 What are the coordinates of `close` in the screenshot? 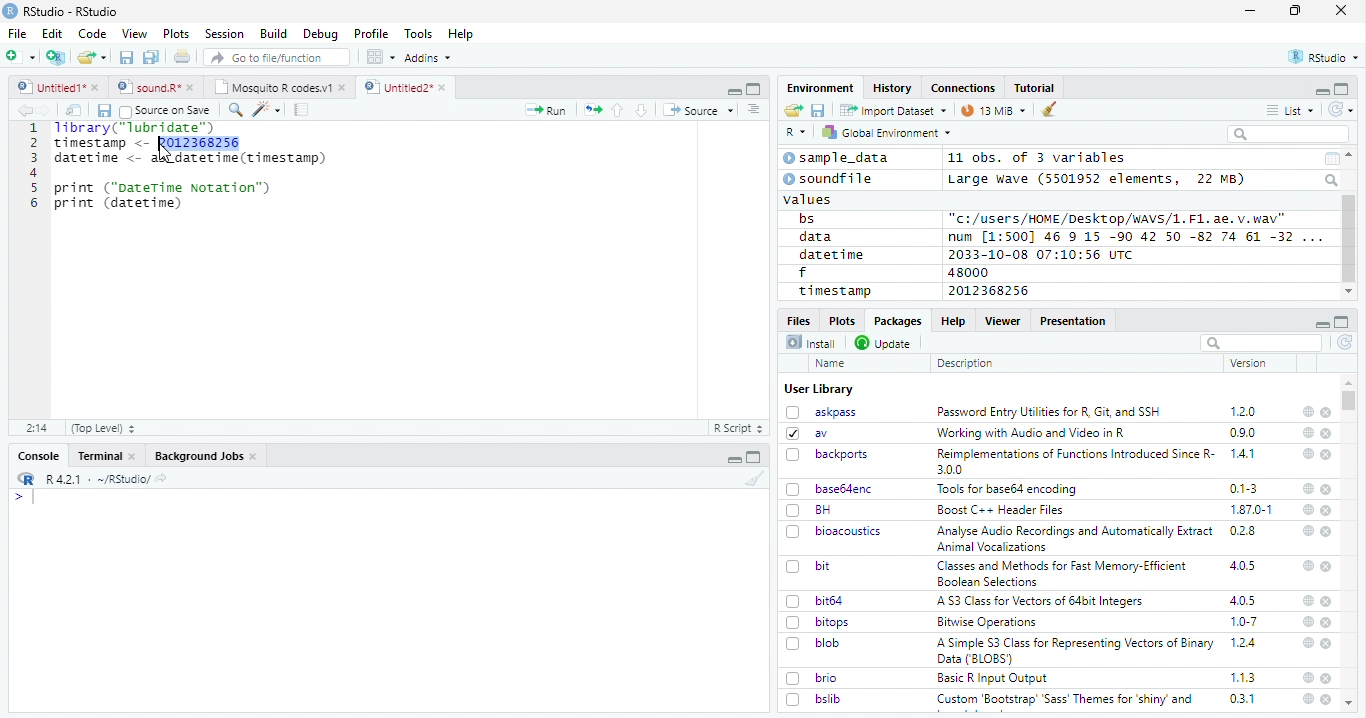 It's located at (1327, 455).